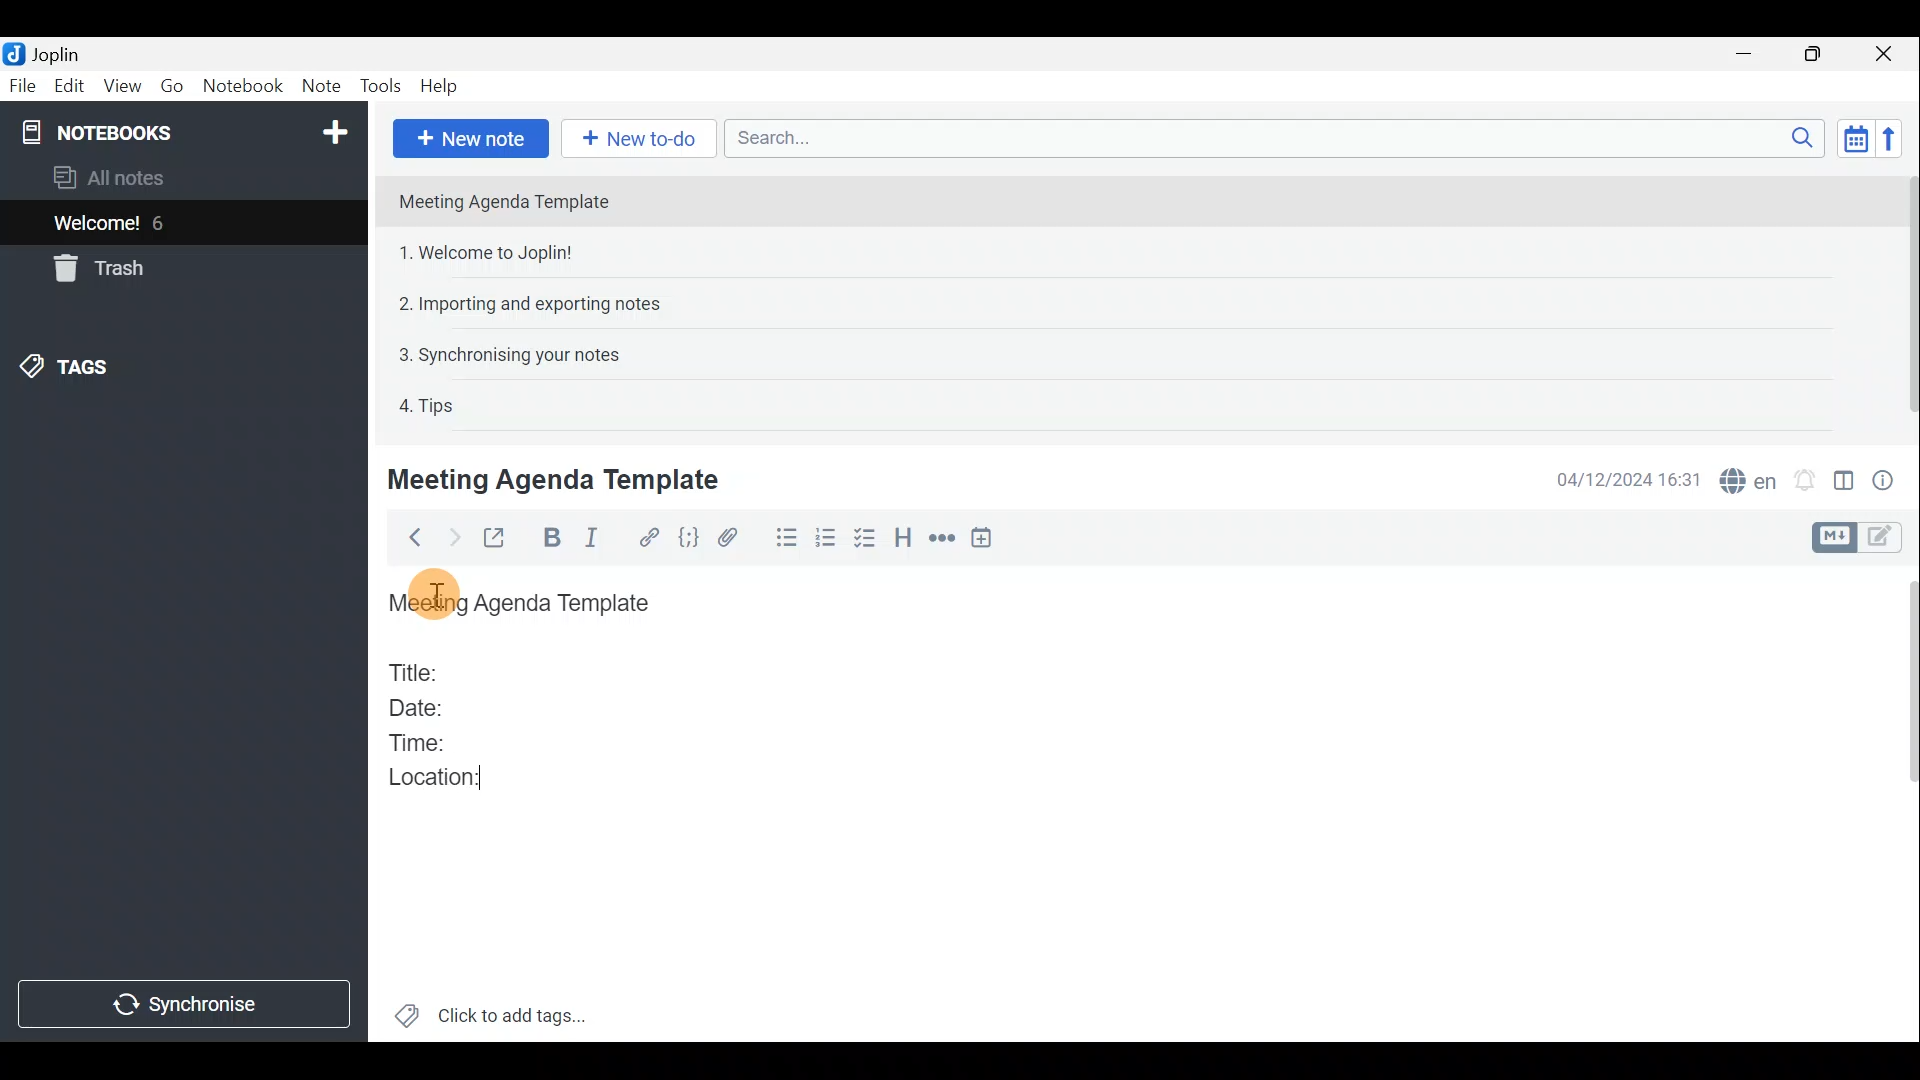 Image resolution: width=1920 pixels, height=1080 pixels. Describe the element at coordinates (518, 608) in the screenshot. I see `Meeting Agenda Template` at that location.